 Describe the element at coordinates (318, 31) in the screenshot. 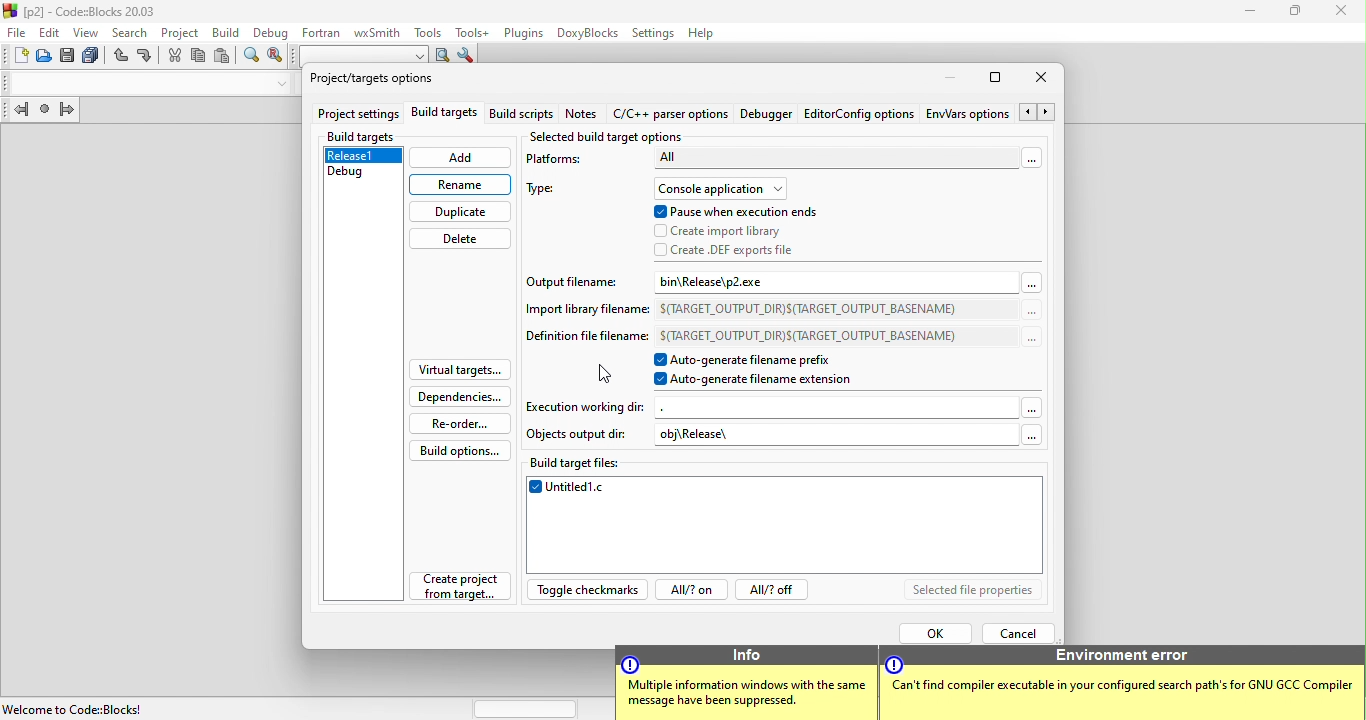

I see `fortran` at that location.